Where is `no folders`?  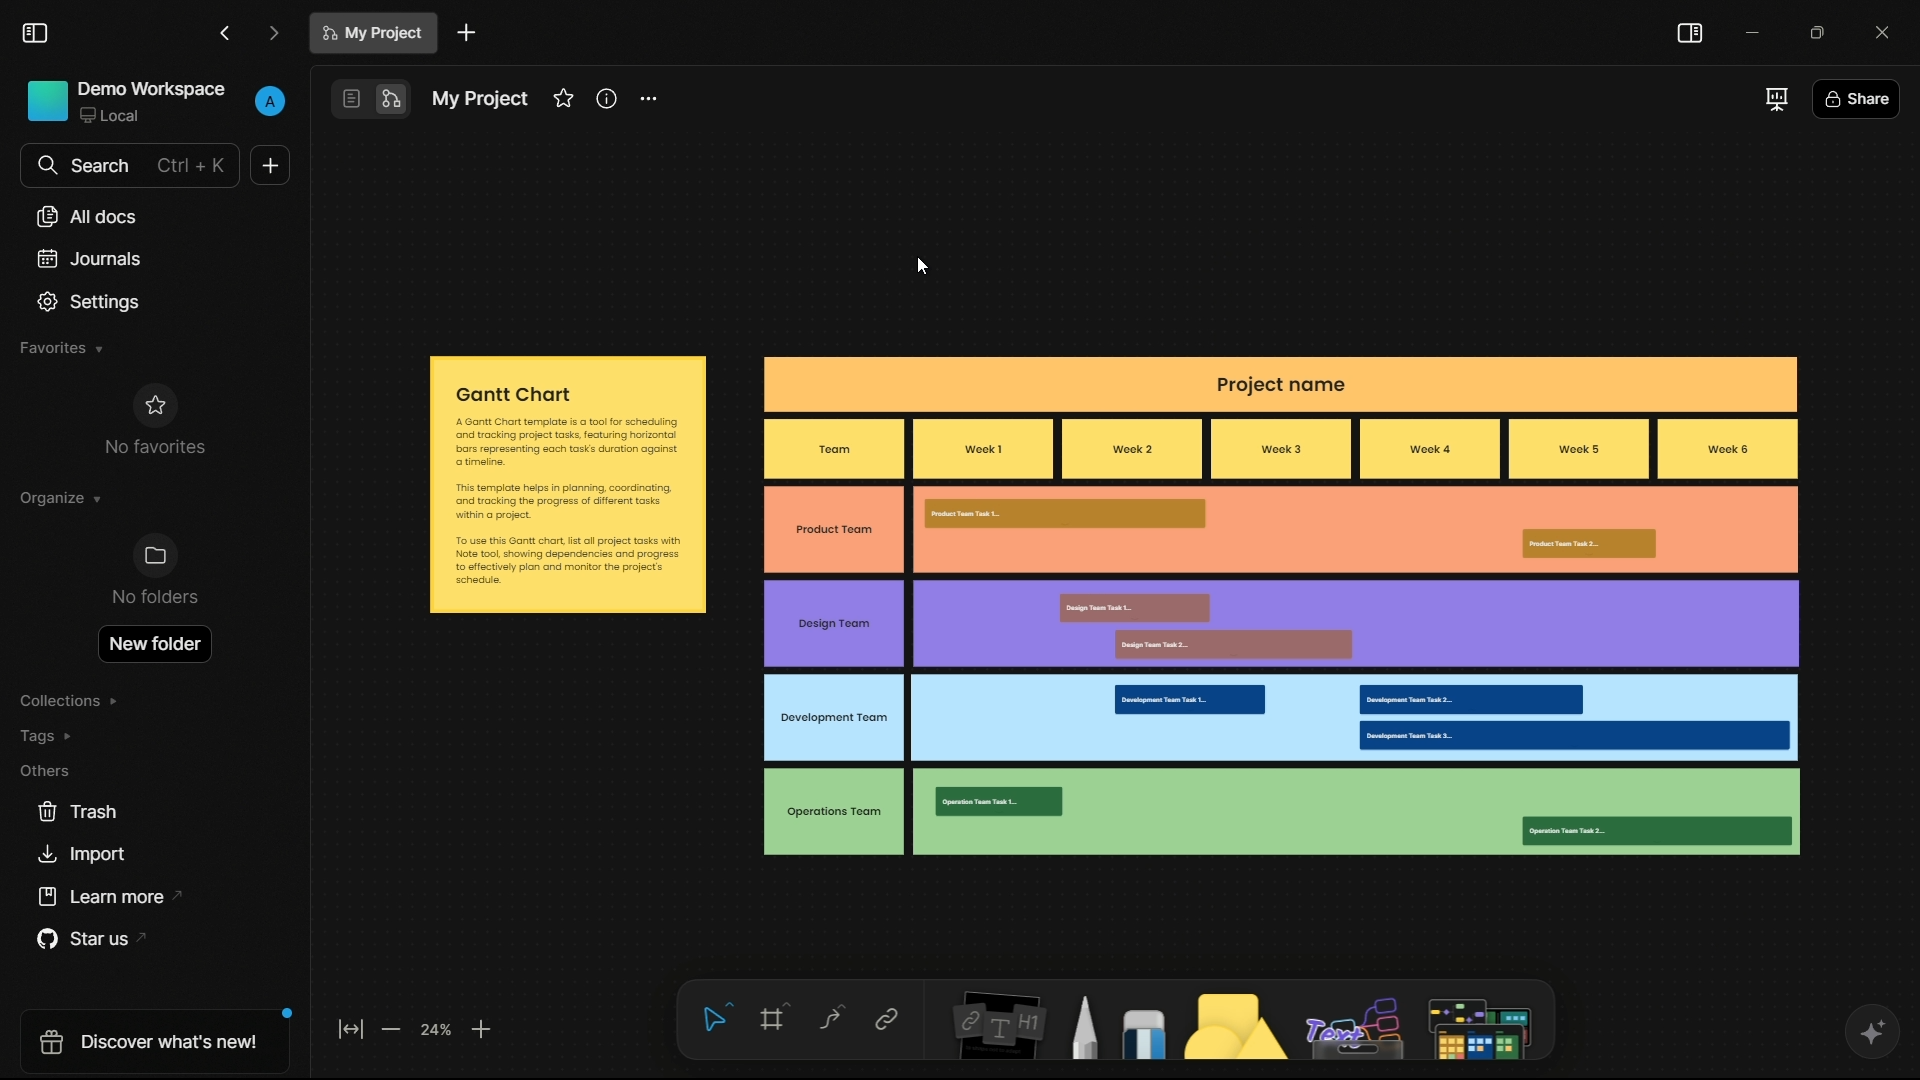 no folders is located at coordinates (154, 573).